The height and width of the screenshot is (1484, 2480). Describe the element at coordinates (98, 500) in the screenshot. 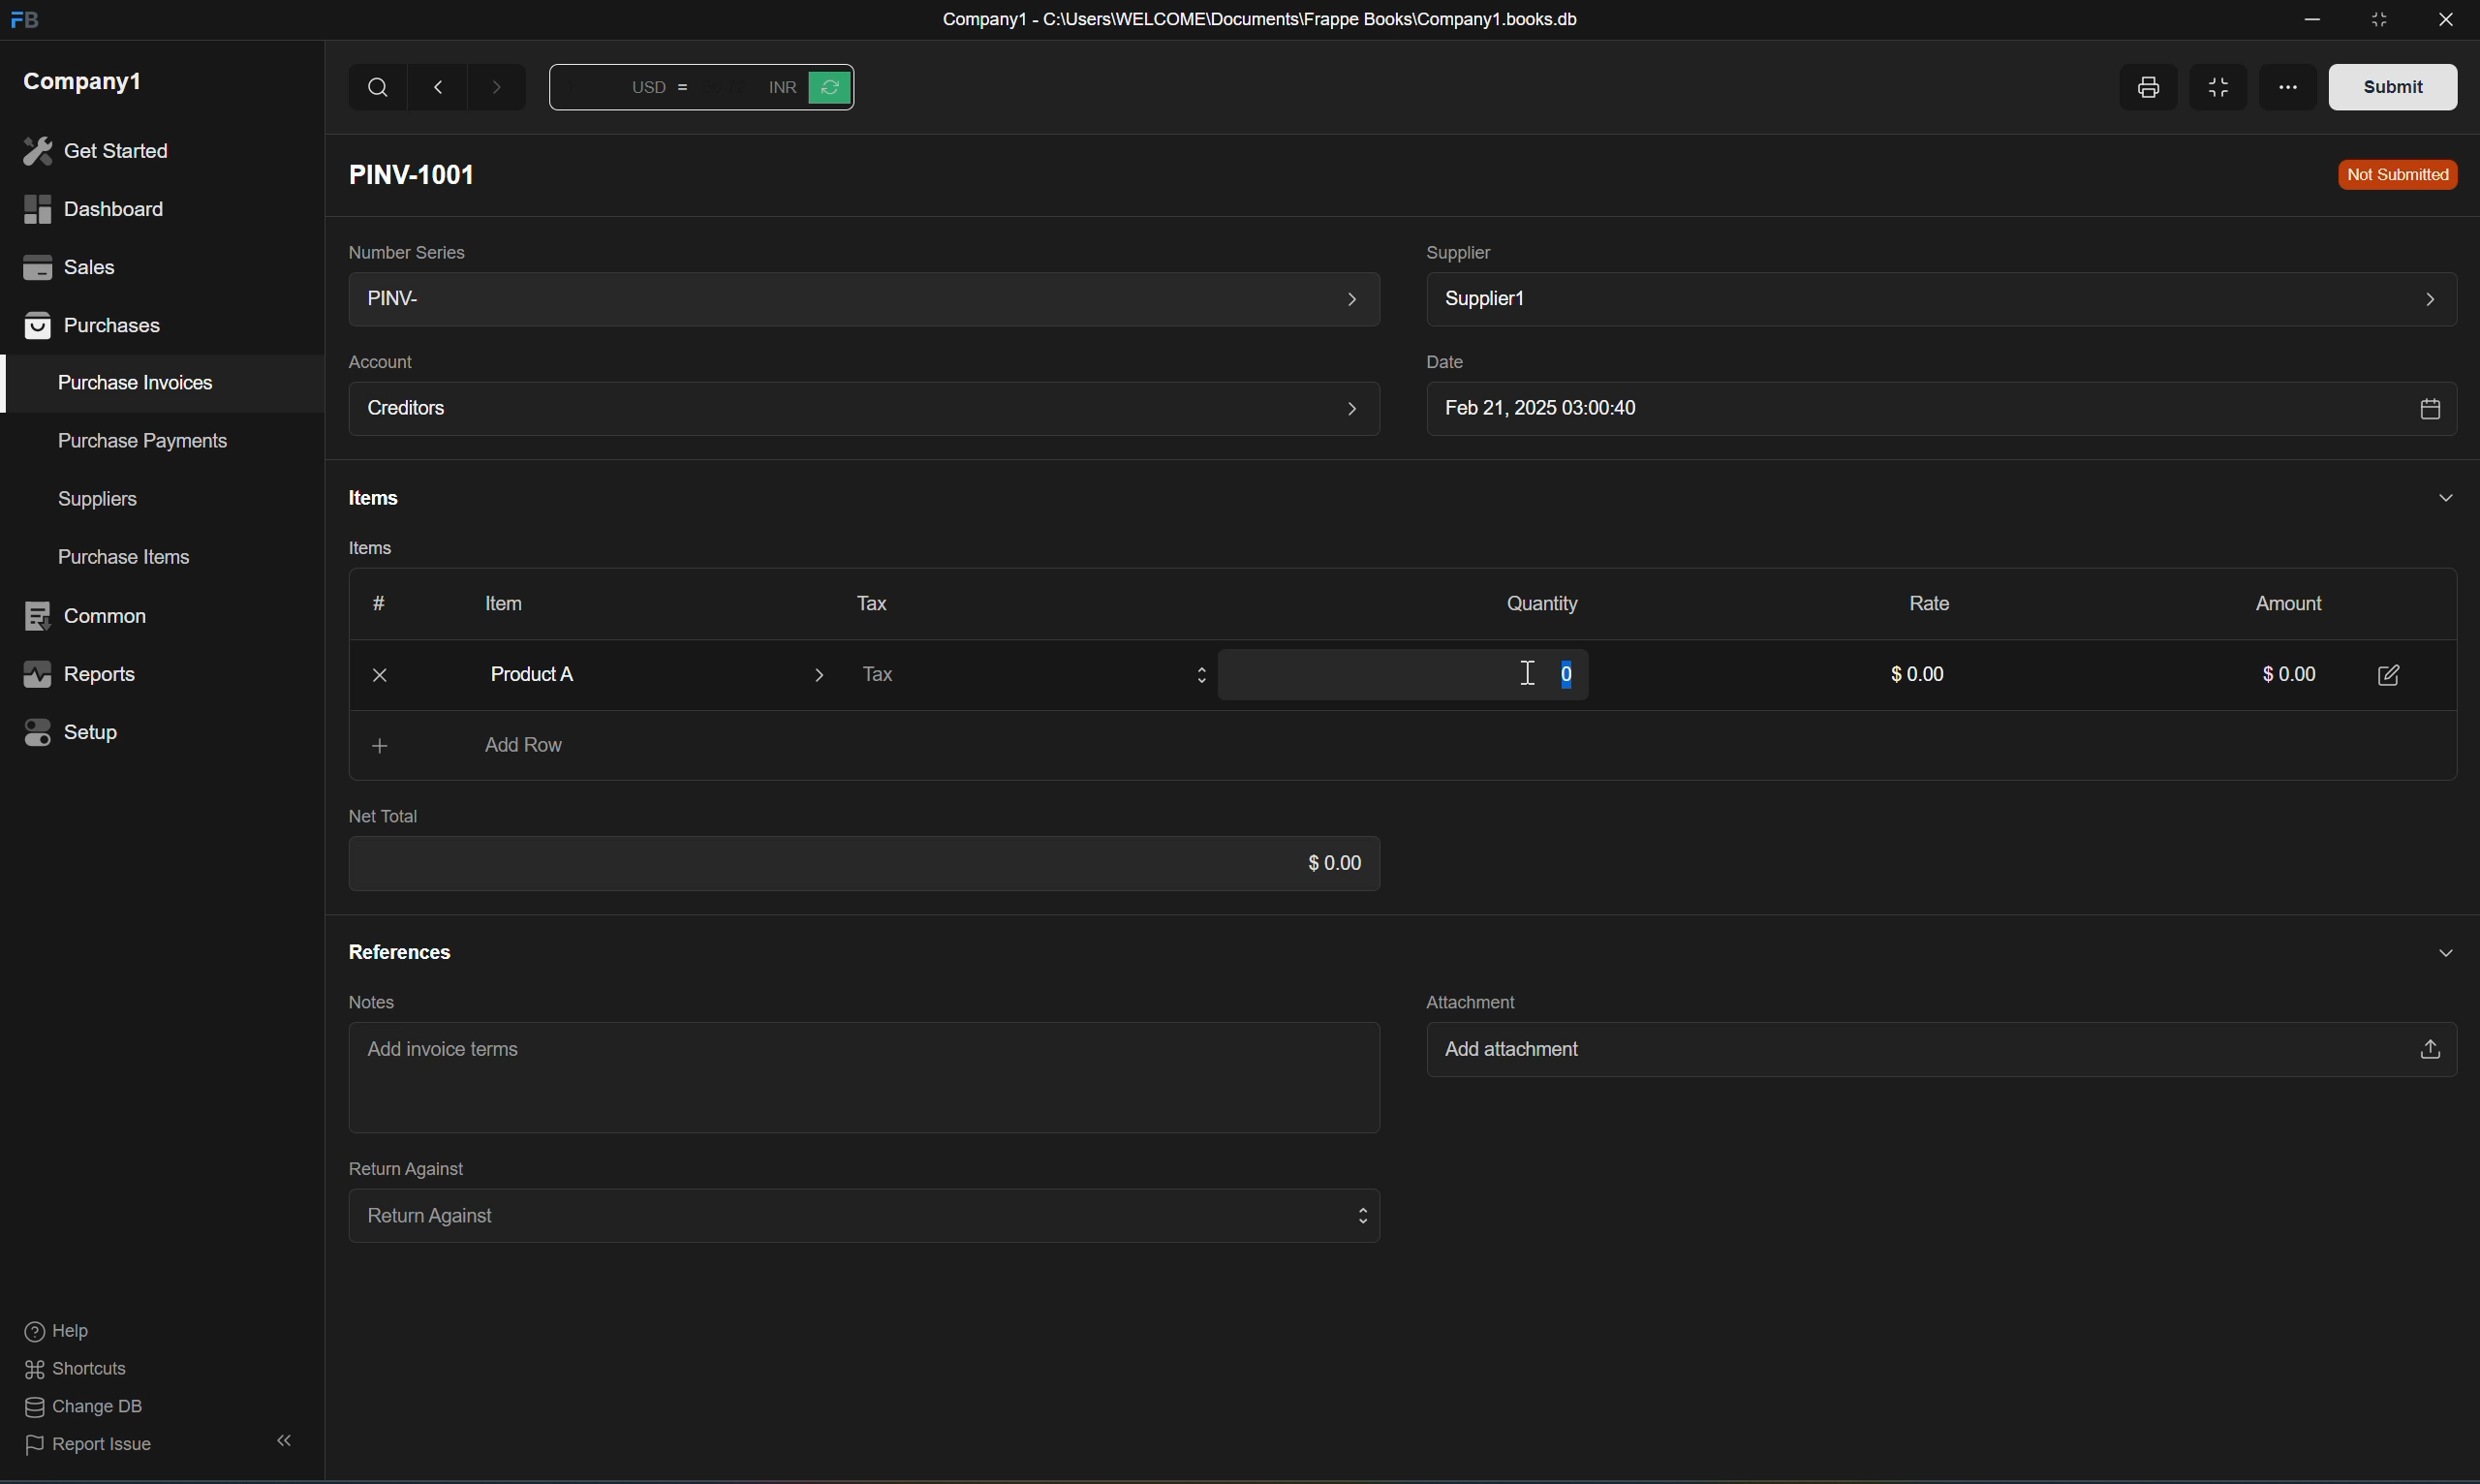

I see `suppliers` at that location.